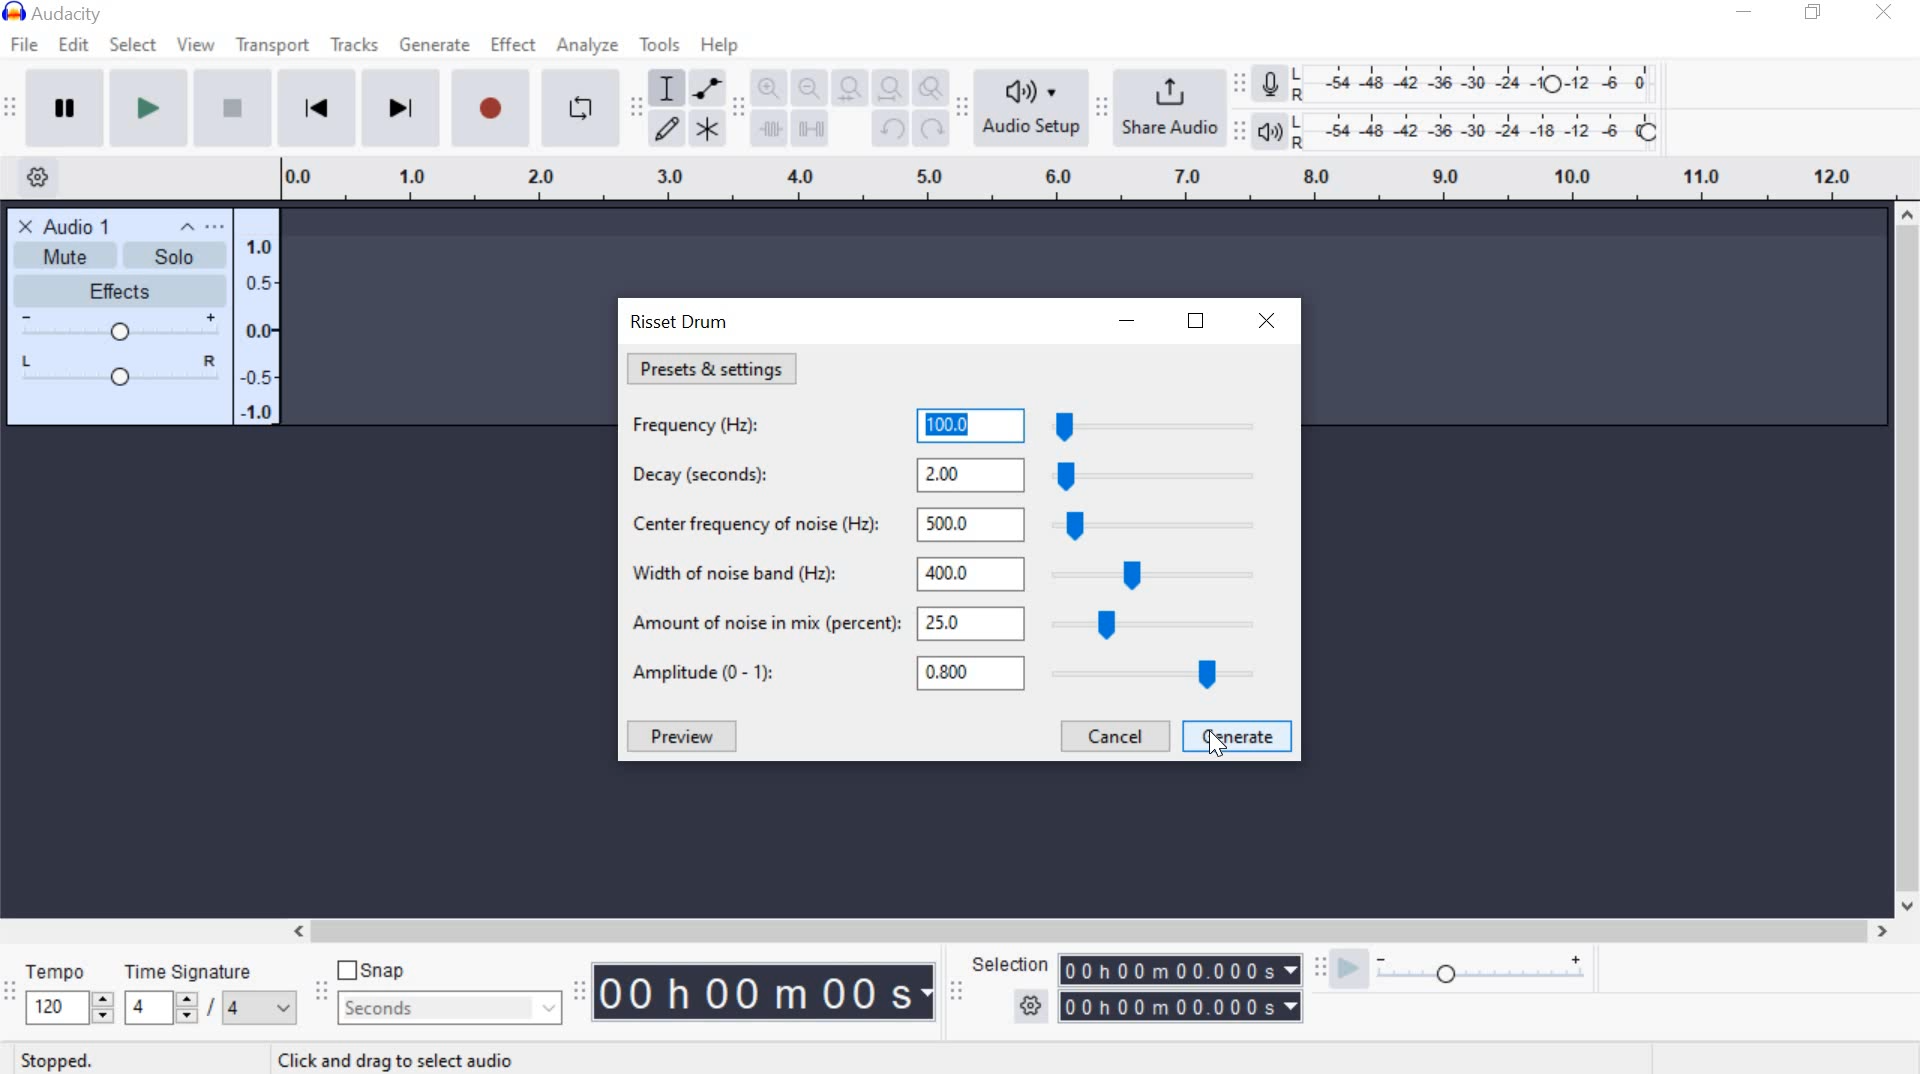 The height and width of the screenshot is (1074, 1920). Describe the element at coordinates (1481, 976) in the screenshot. I see `Playback speed` at that location.